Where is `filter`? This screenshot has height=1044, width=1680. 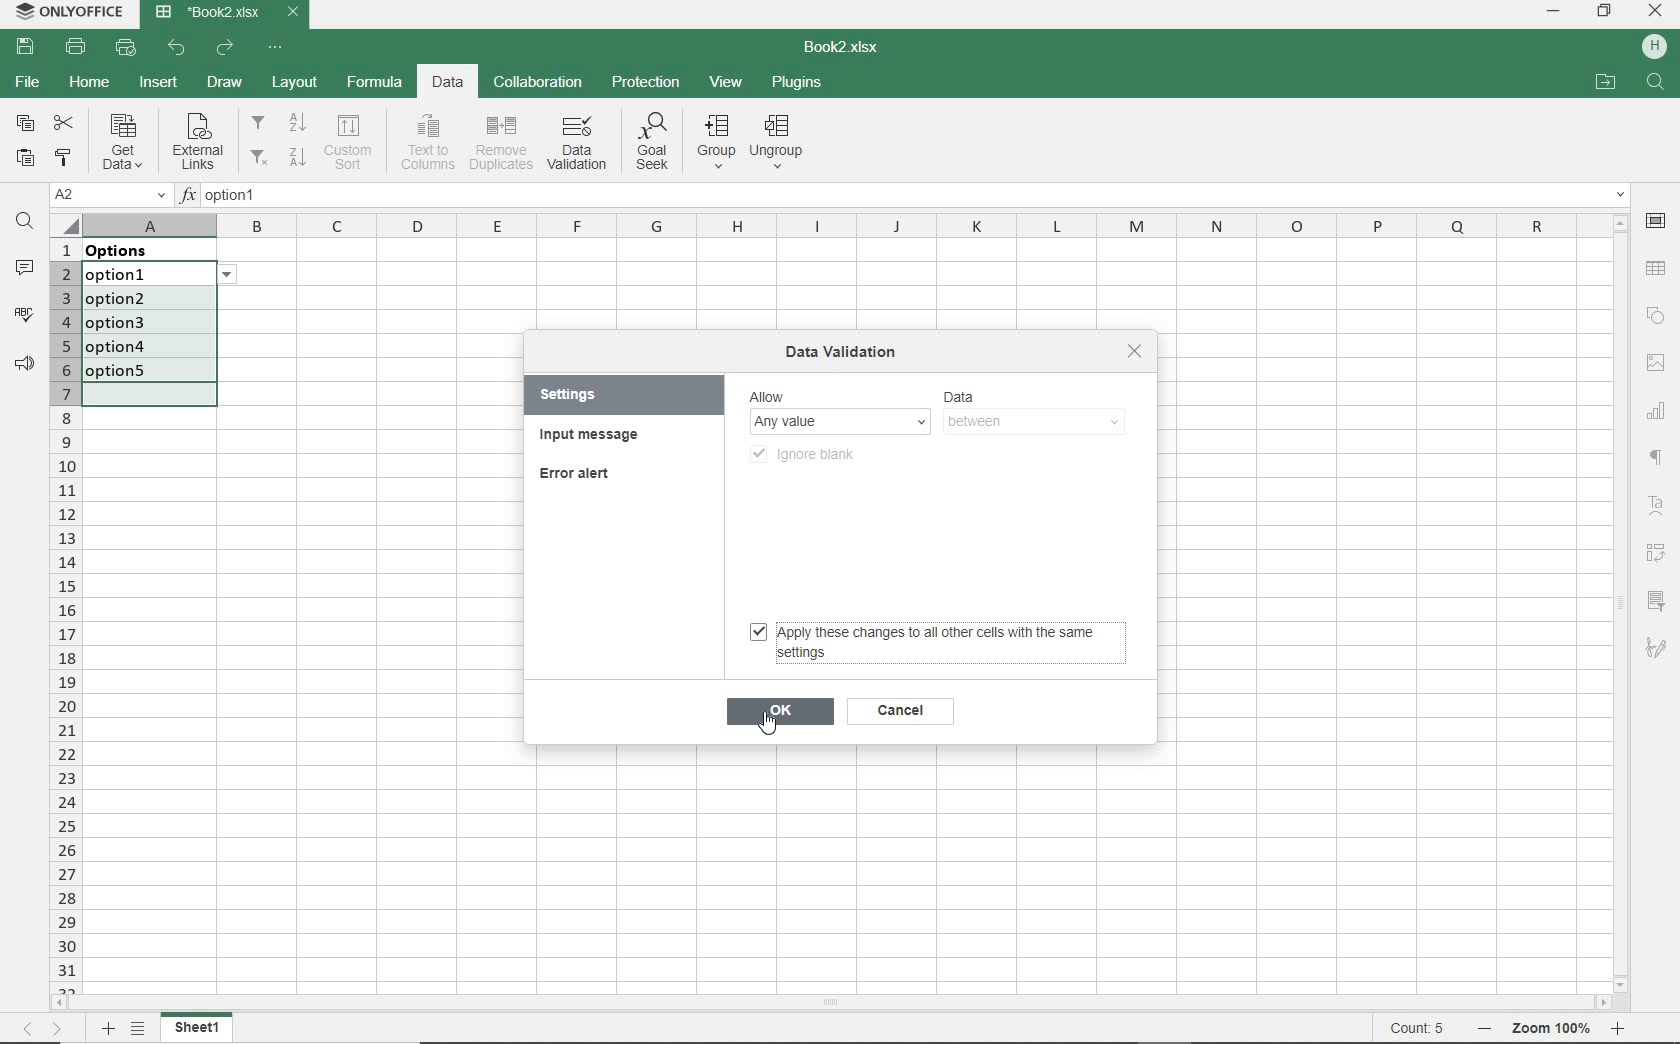 filter is located at coordinates (1660, 597).